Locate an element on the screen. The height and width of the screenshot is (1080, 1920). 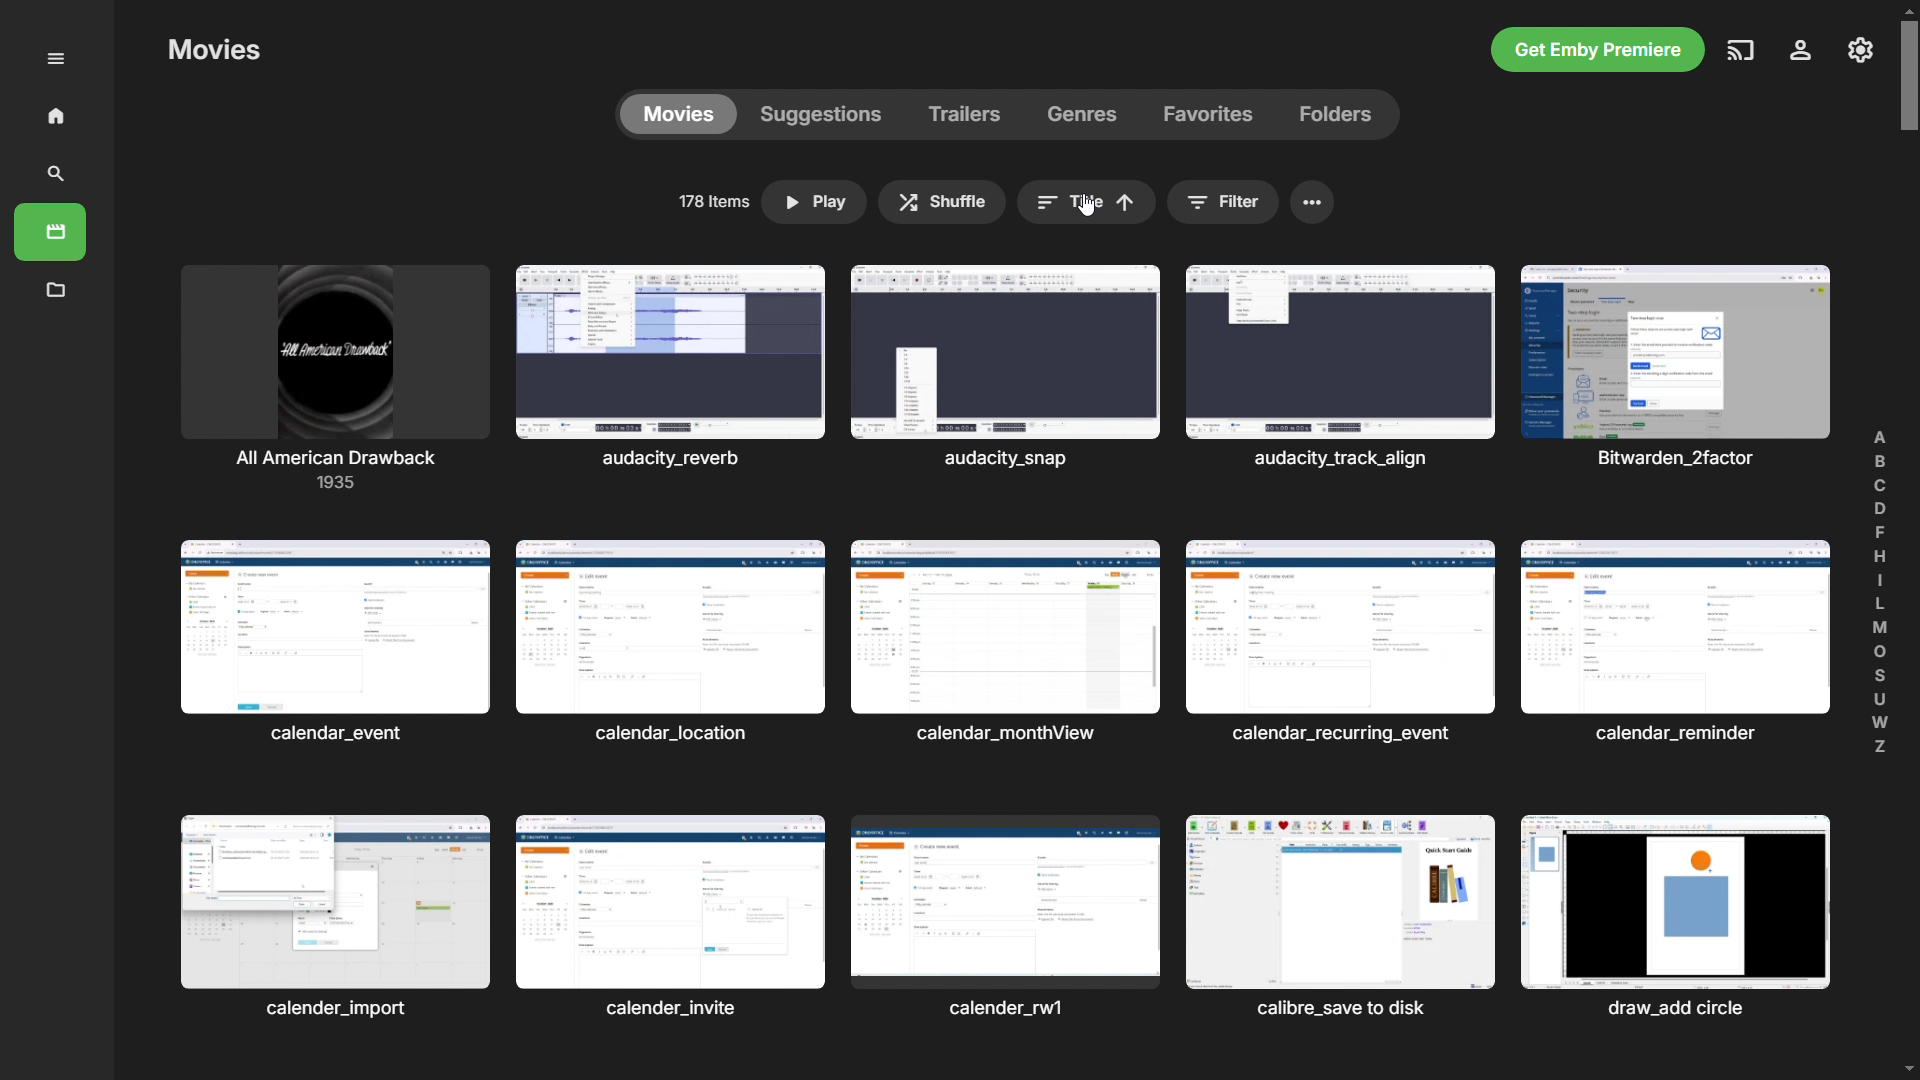
 is located at coordinates (670, 919).